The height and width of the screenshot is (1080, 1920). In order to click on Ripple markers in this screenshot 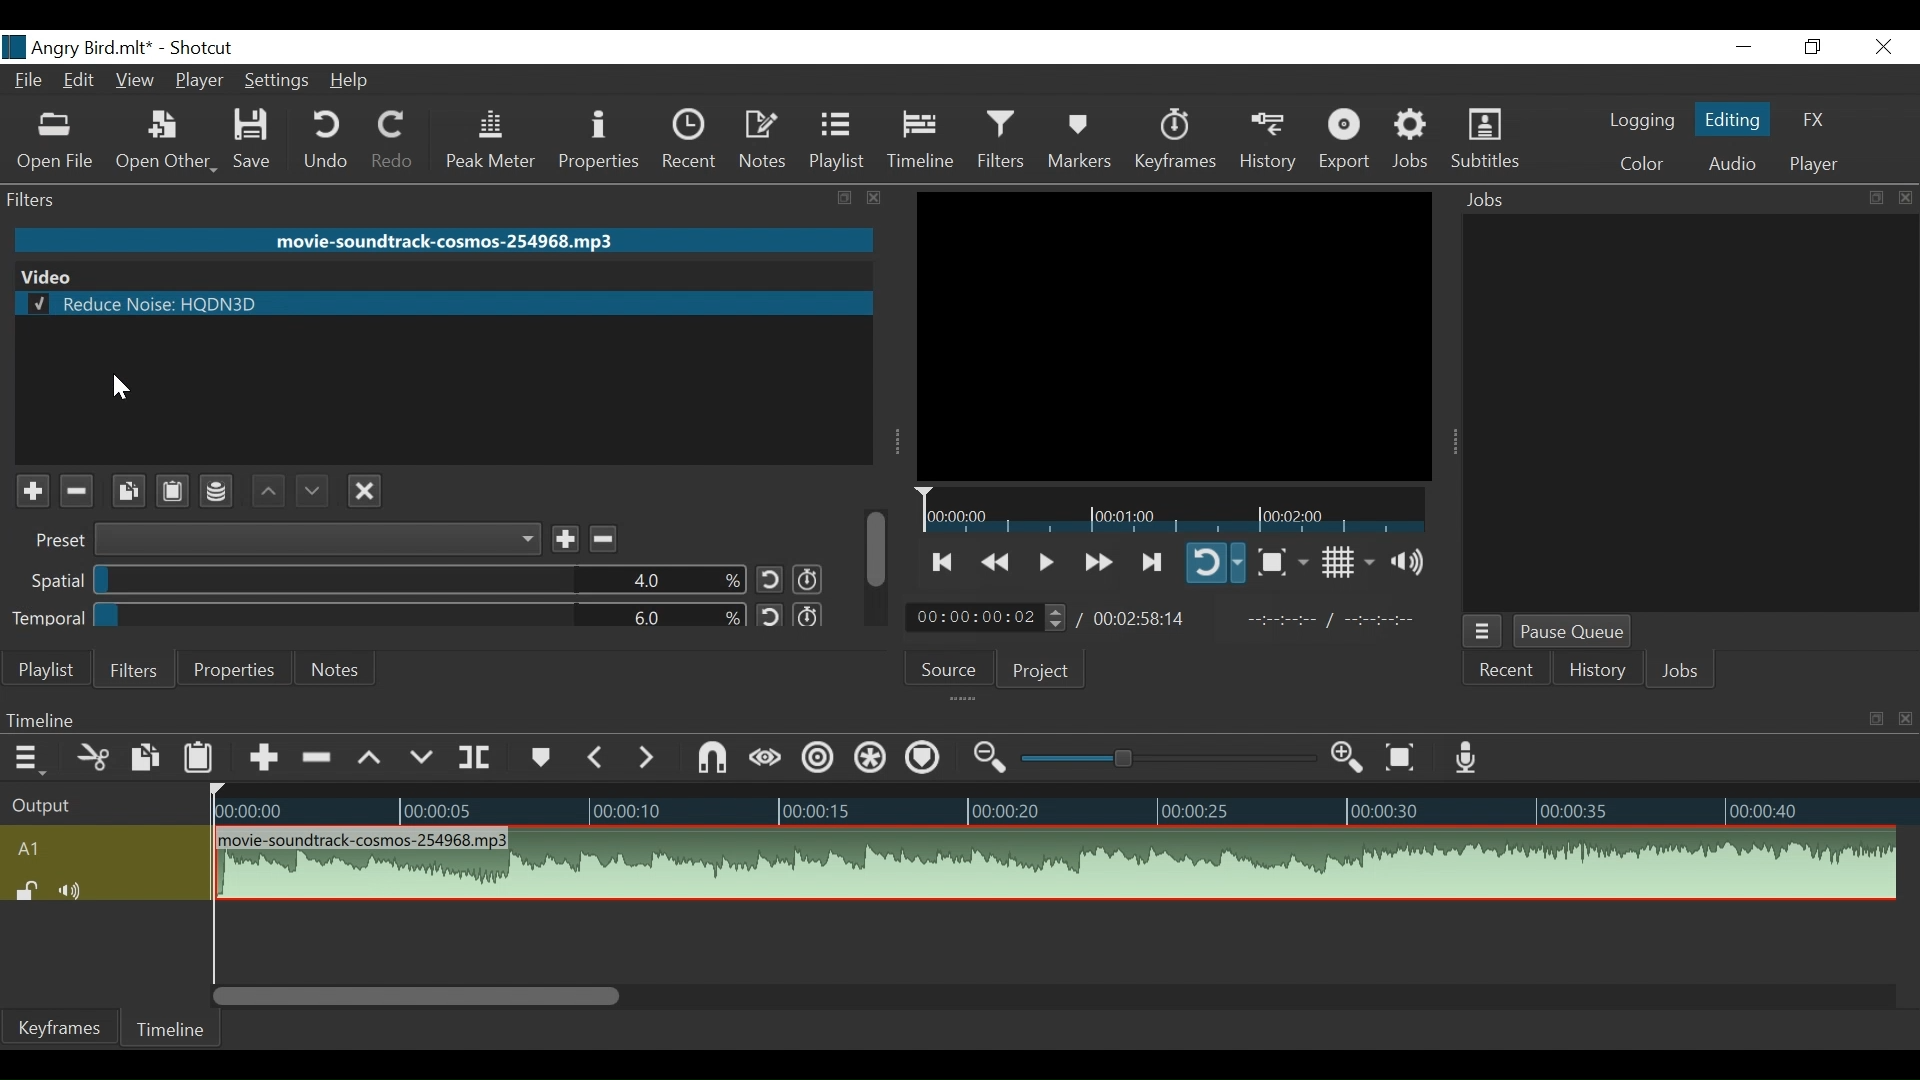, I will do `click(925, 757)`.